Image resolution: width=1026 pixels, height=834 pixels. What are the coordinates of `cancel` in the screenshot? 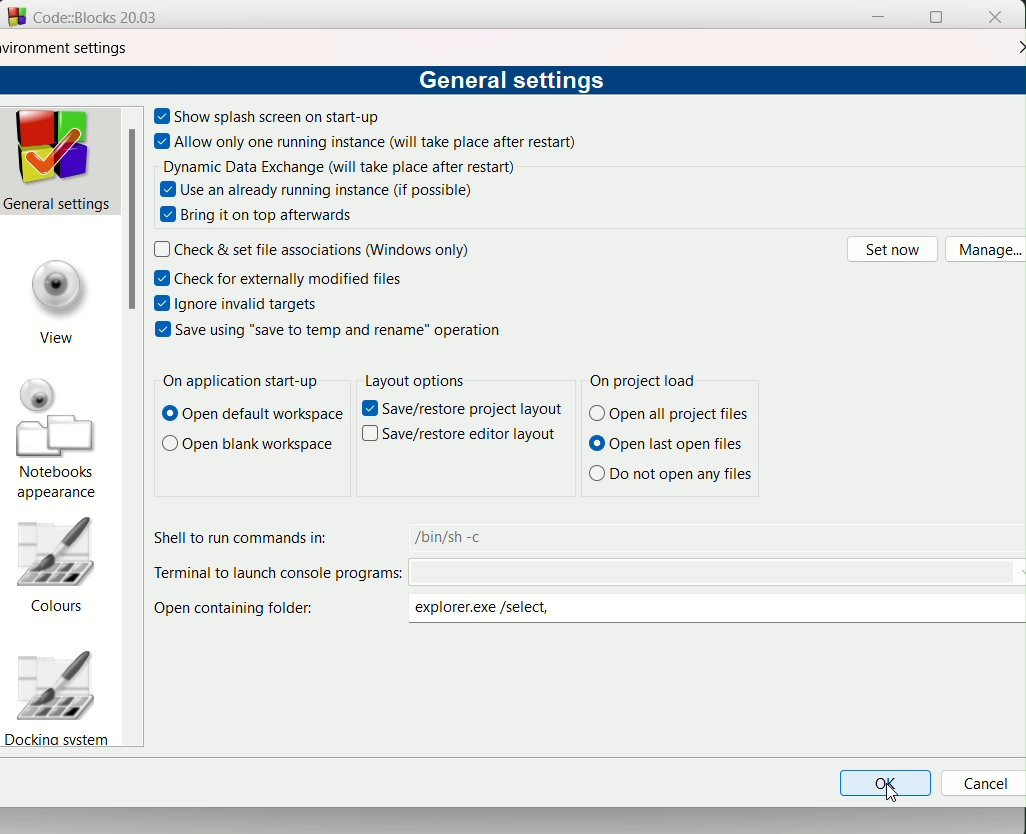 It's located at (981, 785).